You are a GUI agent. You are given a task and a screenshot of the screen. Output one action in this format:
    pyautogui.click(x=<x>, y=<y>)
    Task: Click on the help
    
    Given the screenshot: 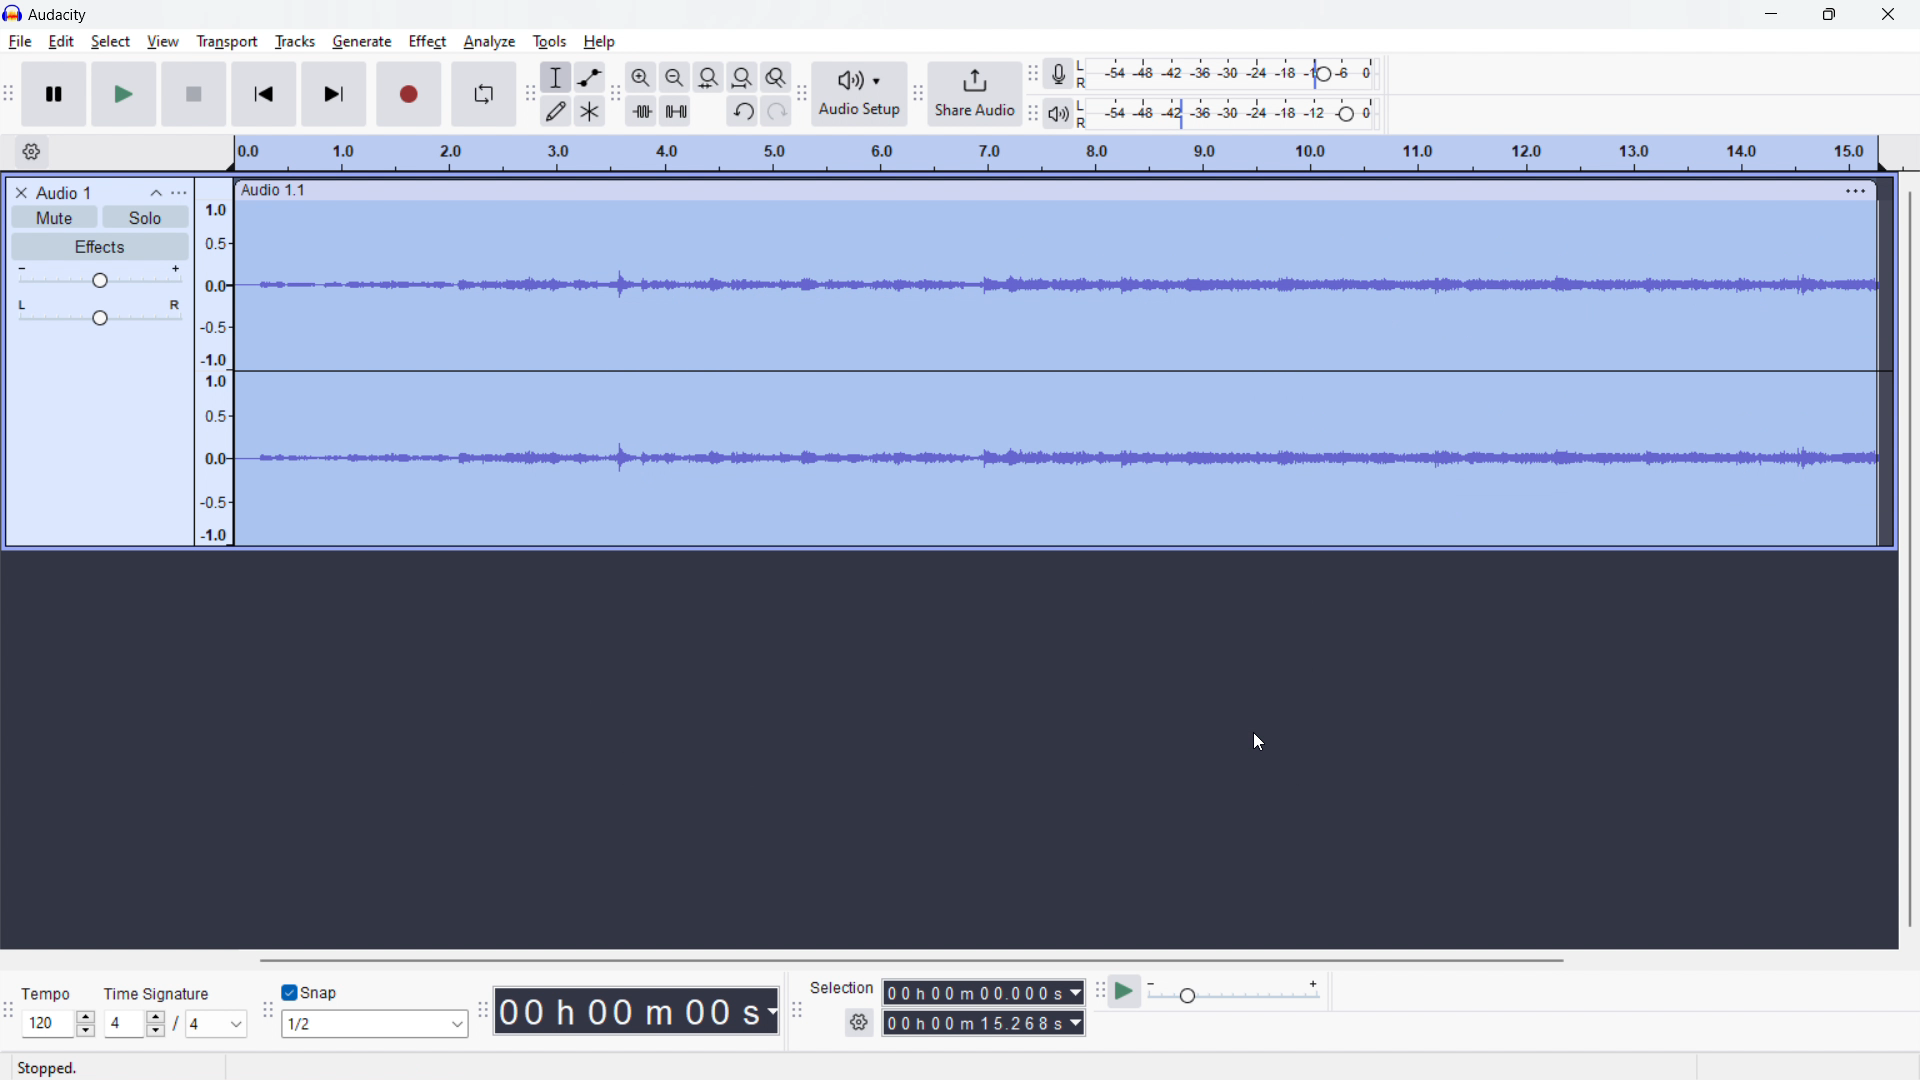 What is the action you would take?
    pyautogui.click(x=600, y=42)
    